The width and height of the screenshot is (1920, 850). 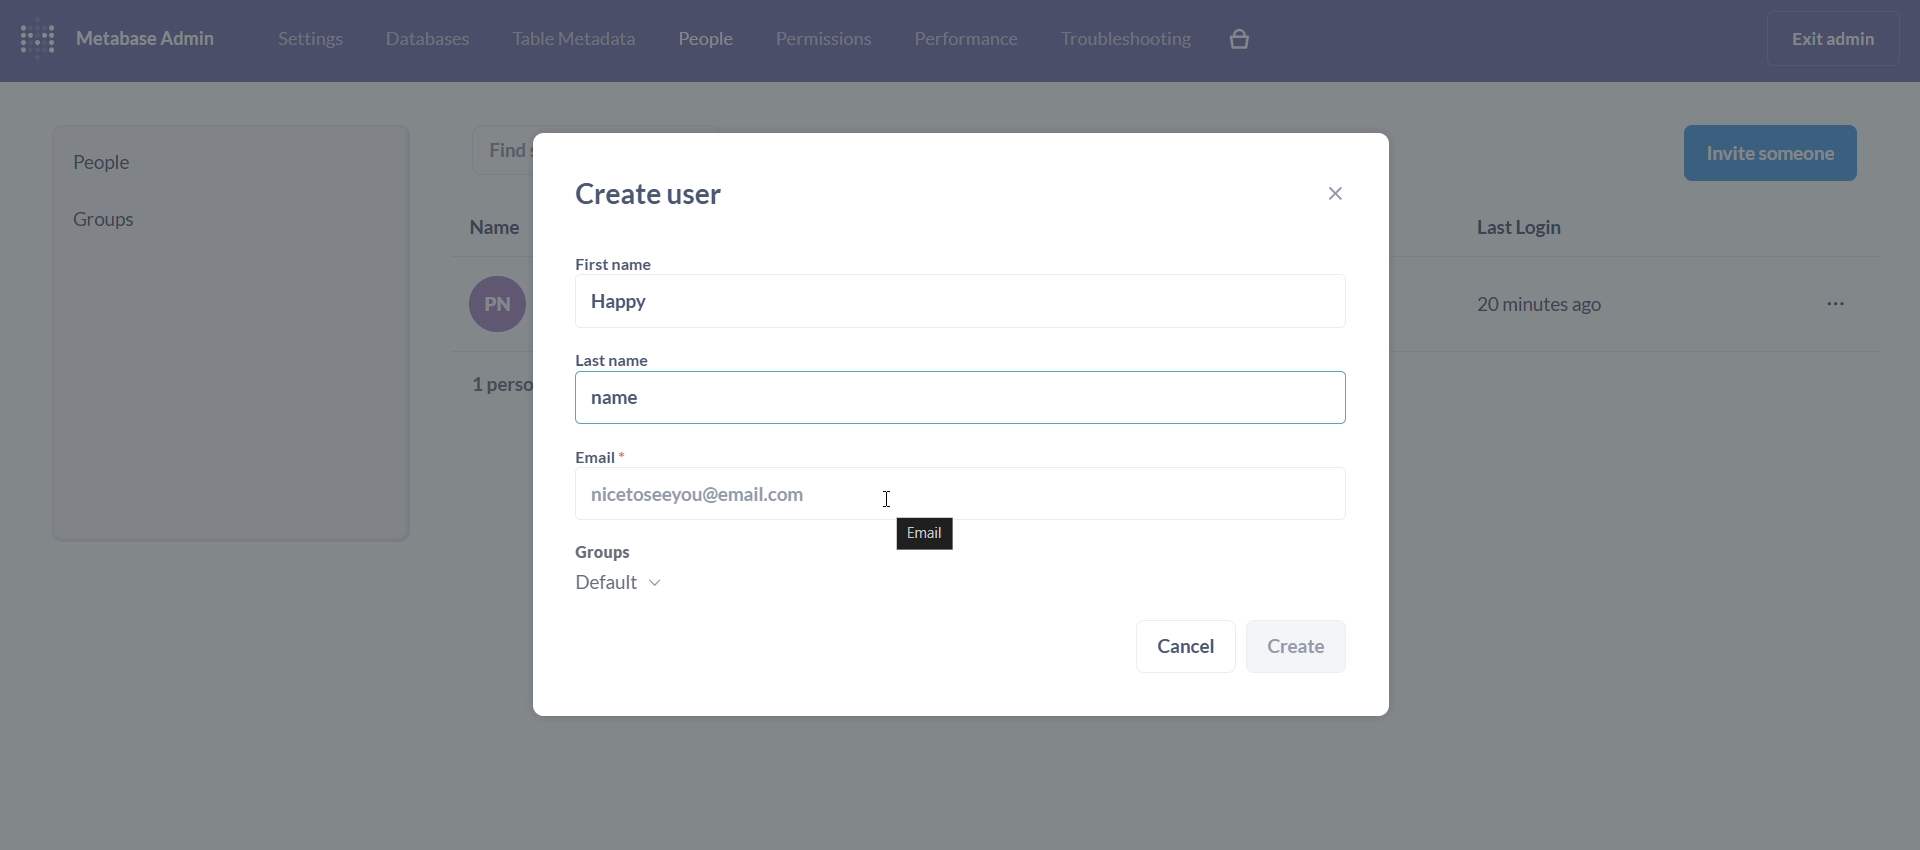 What do you see at coordinates (1124, 40) in the screenshot?
I see `troubleshooting` at bounding box center [1124, 40].